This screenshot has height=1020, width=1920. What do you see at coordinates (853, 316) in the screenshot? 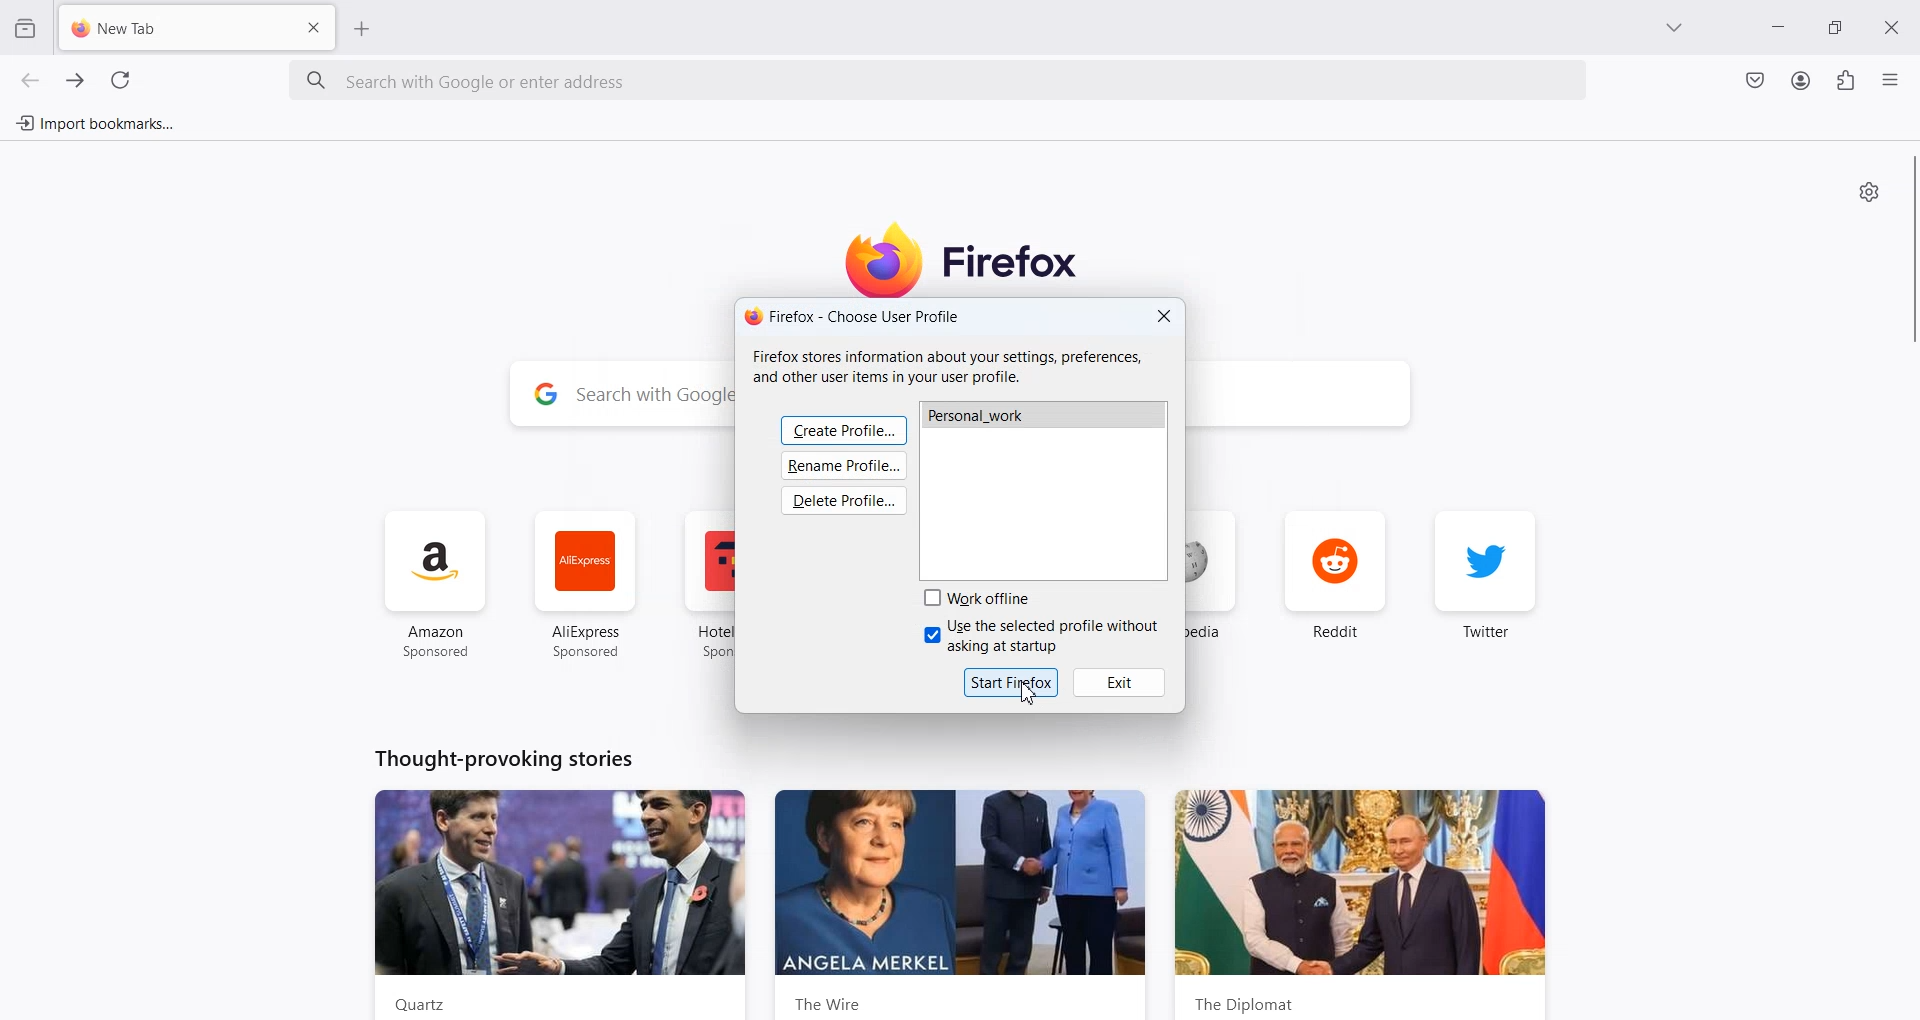
I see `Firefox - Choose User Profile` at bounding box center [853, 316].